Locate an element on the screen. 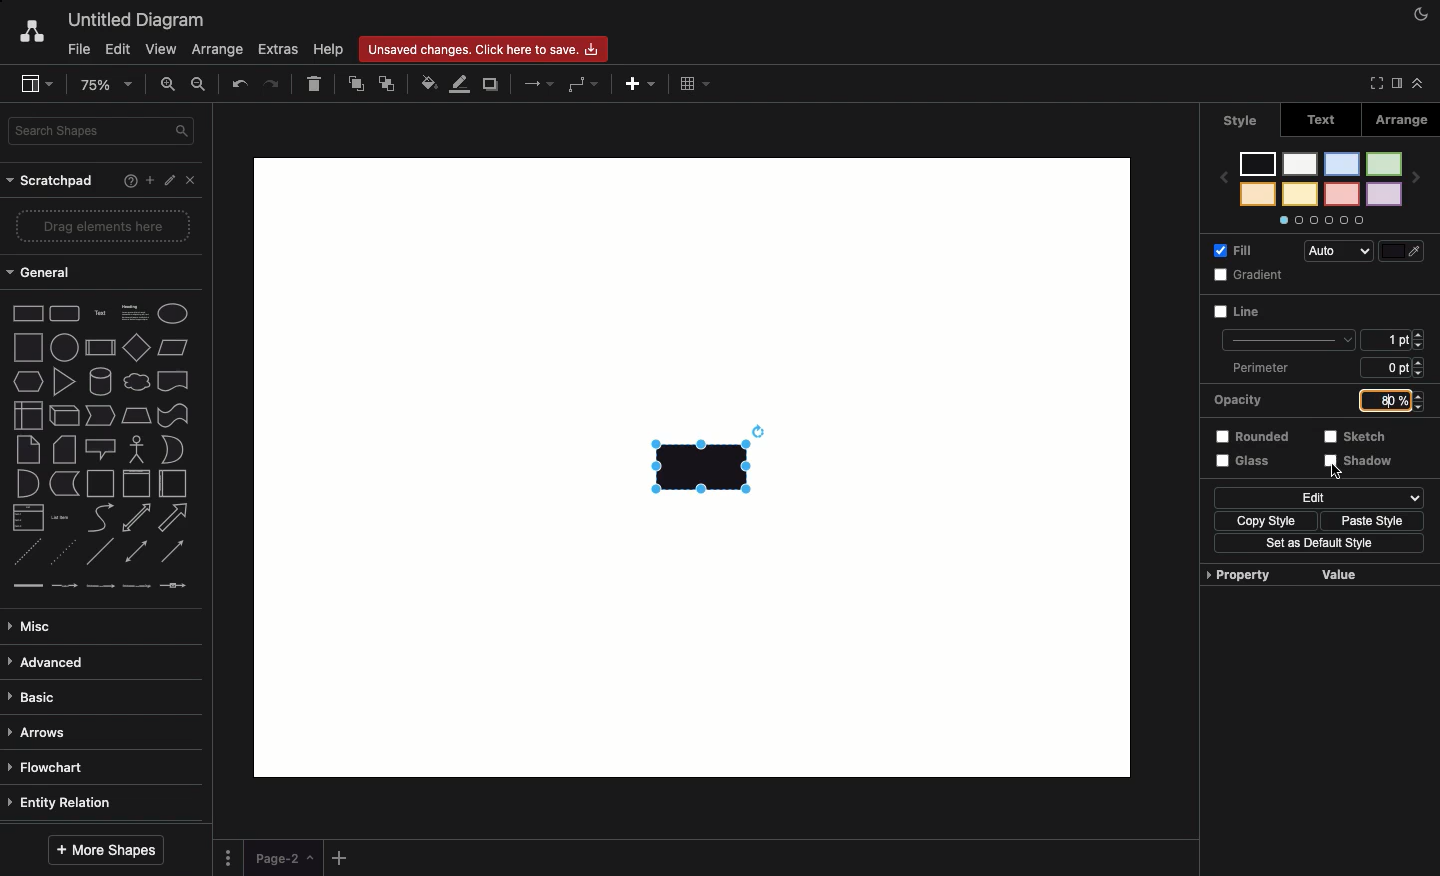 Image resolution: width=1440 pixels, height=876 pixels. To front is located at coordinates (356, 83).